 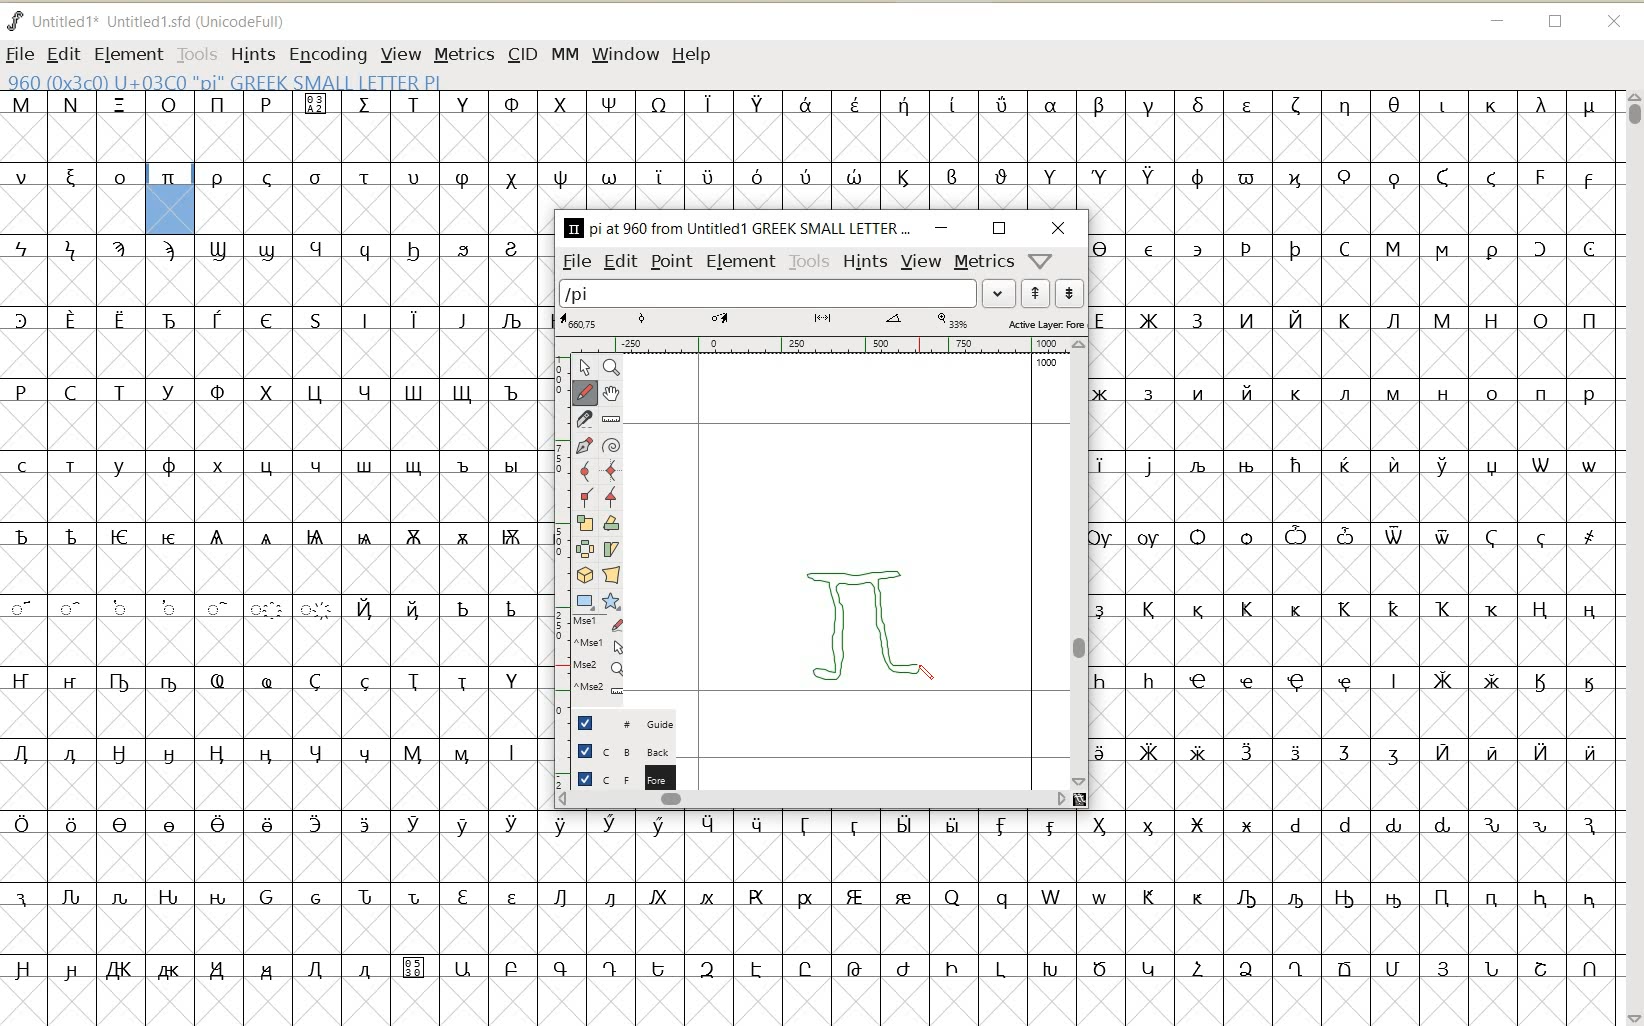 What do you see at coordinates (612, 549) in the screenshot?
I see `skew the selection` at bounding box center [612, 549].